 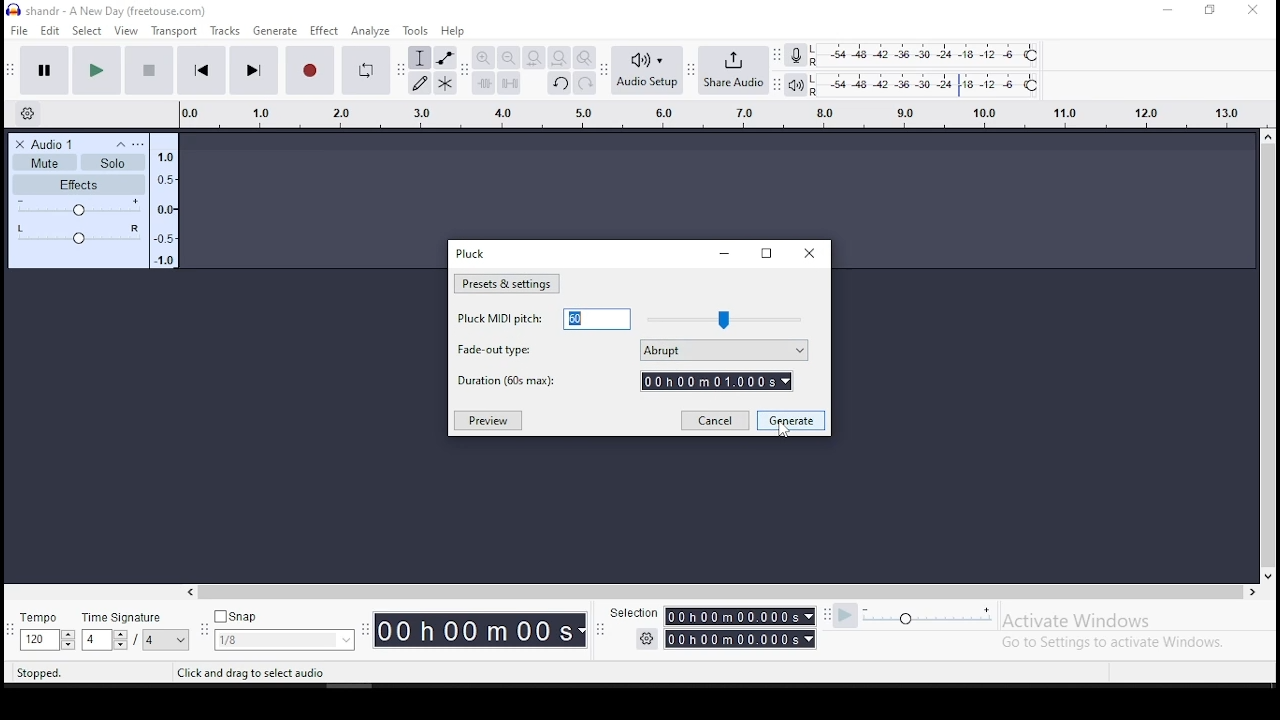 What do you see at coordinates (624, 381) in the screenshot?
I see `duration` at bounding box center [624, 381].